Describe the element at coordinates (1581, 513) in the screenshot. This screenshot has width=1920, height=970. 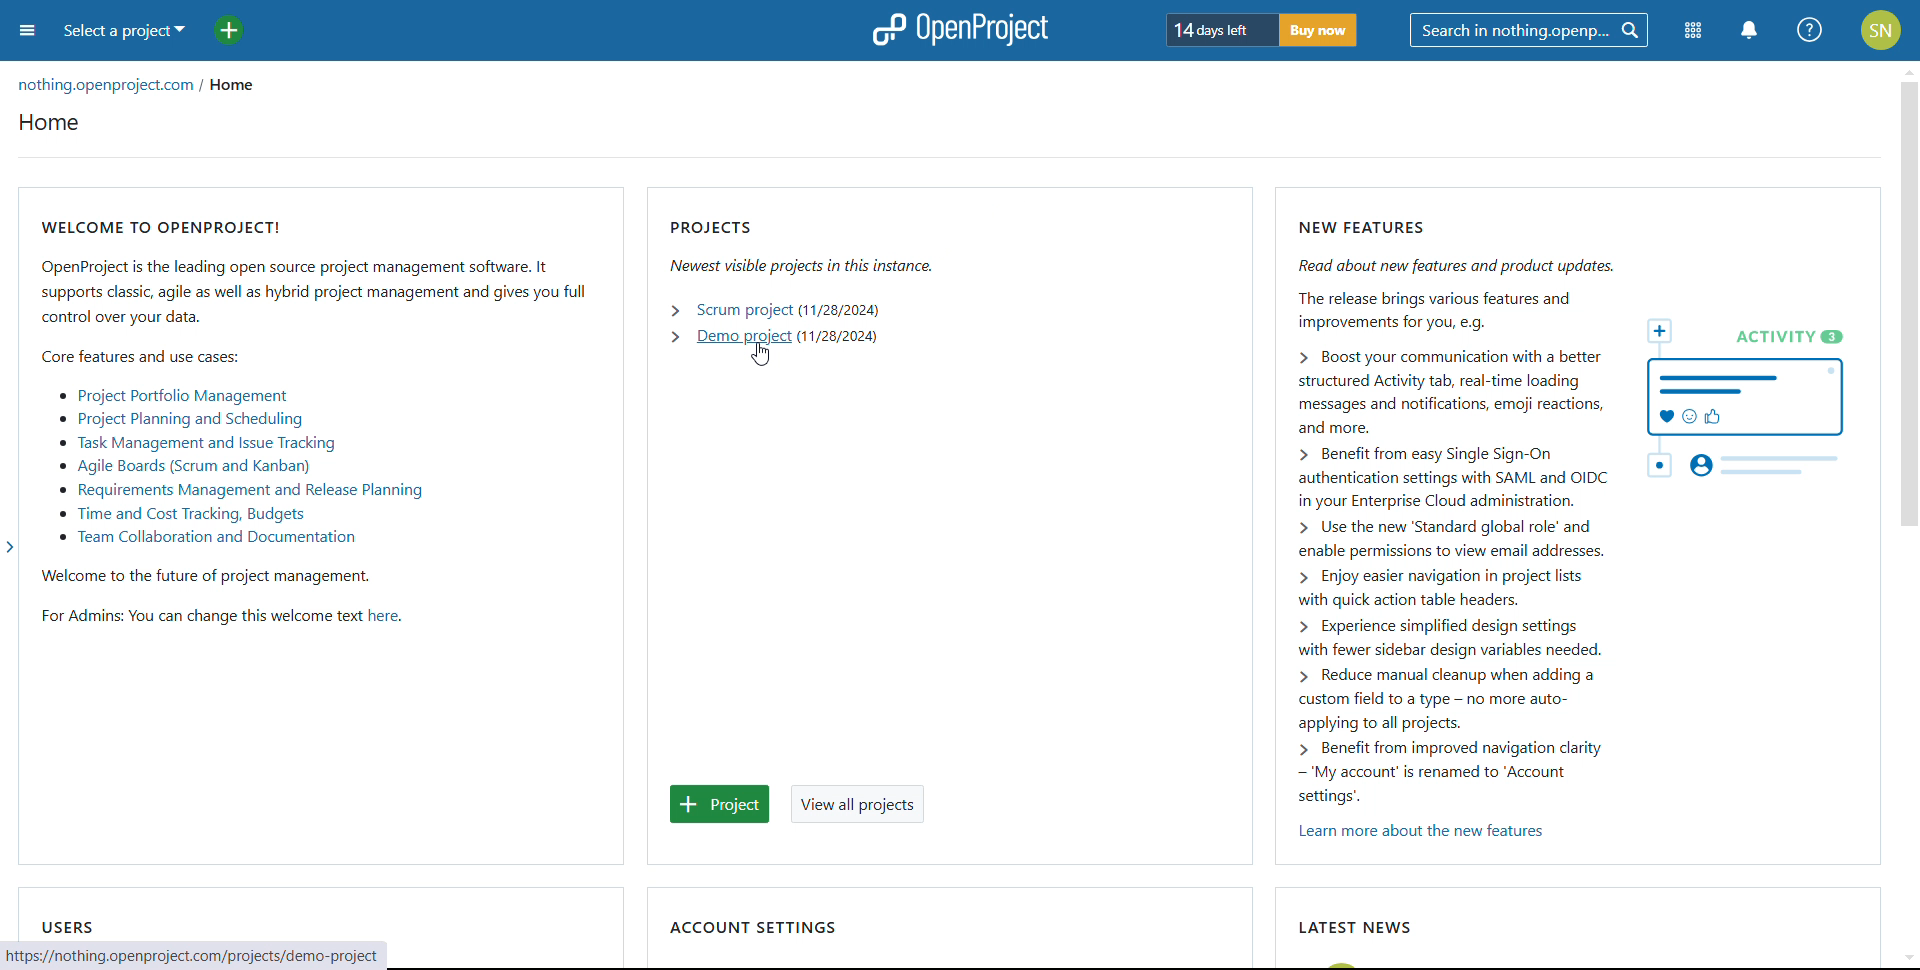
I see `new features` at that location.